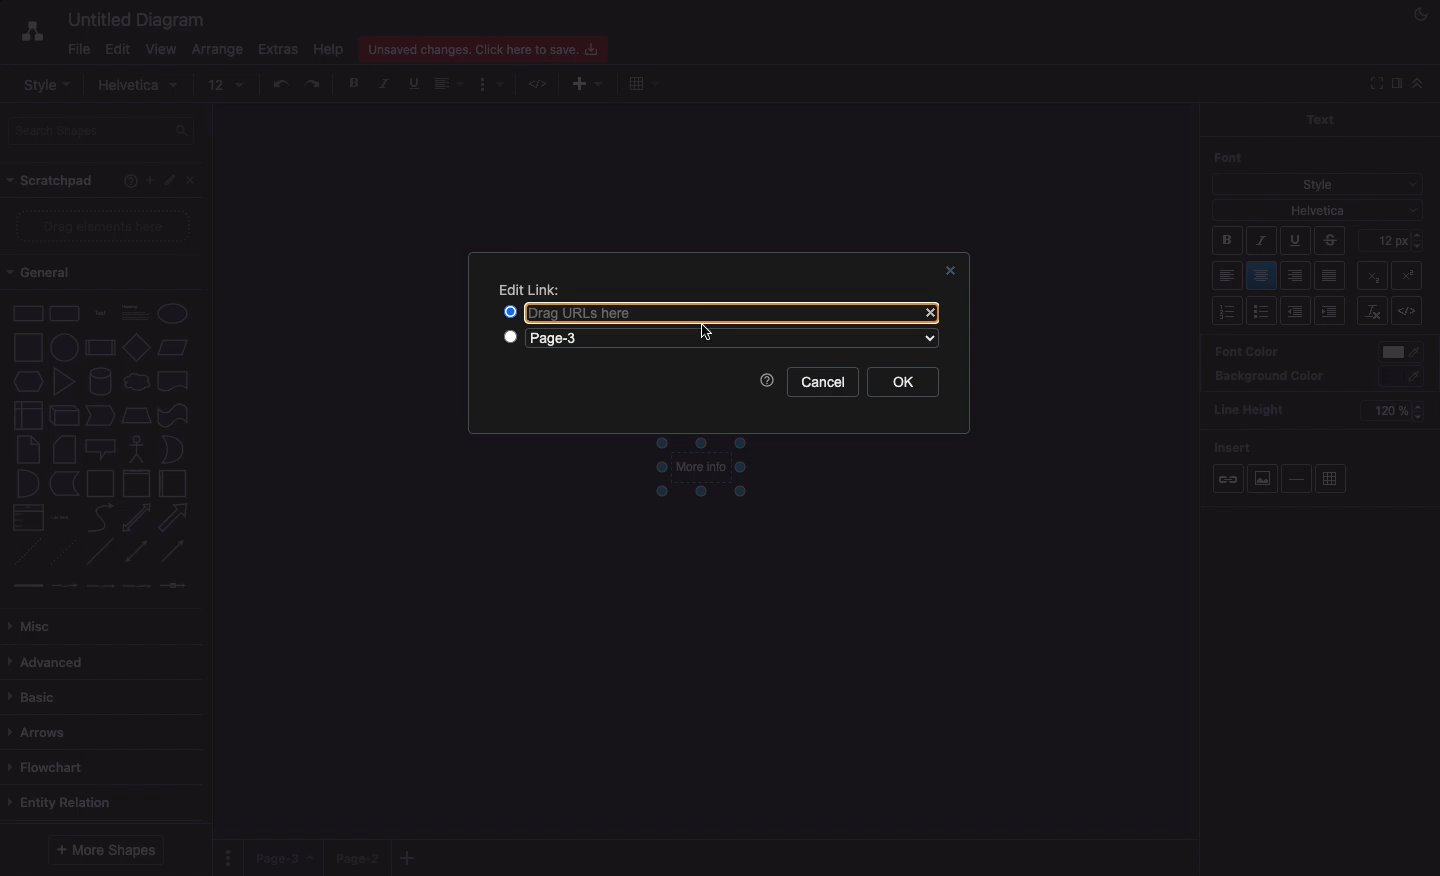 The image size is (1440, 876). I want to click on Page 3, so click(282, 858).